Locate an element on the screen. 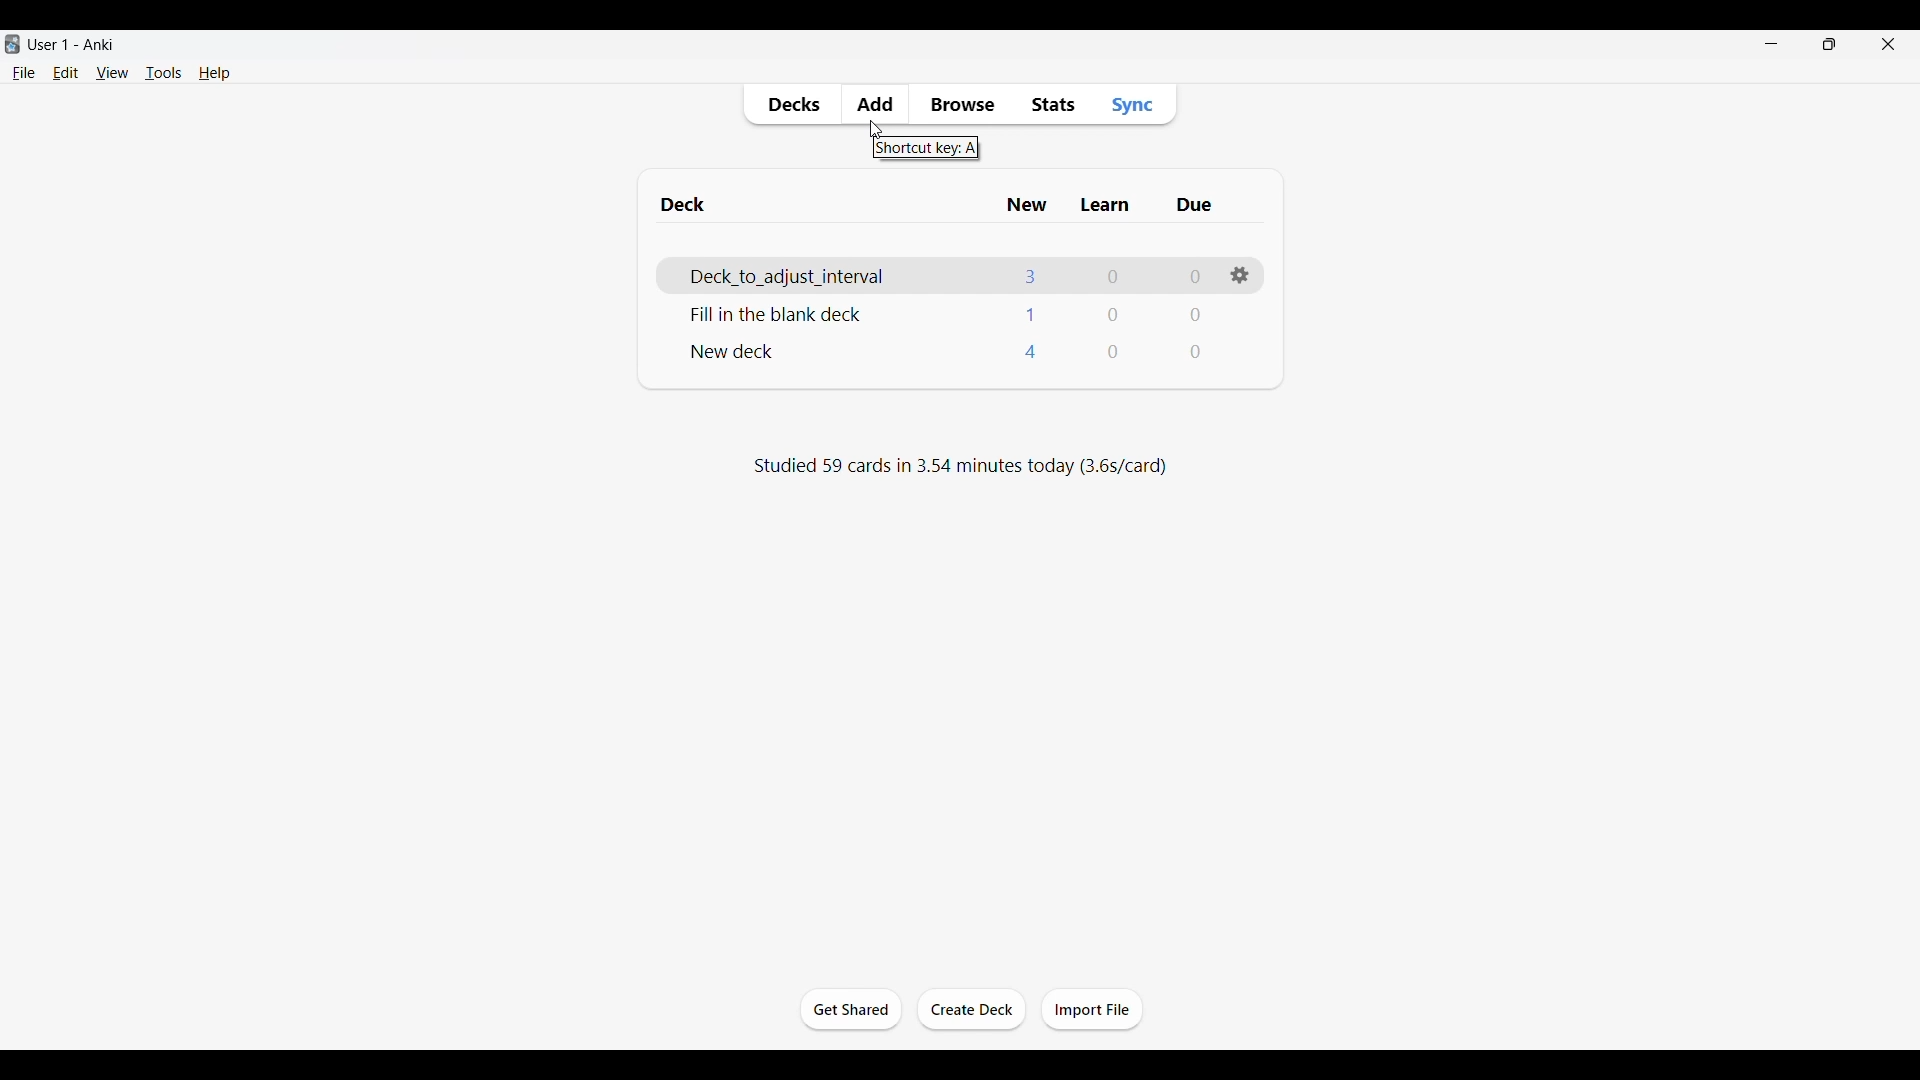 The height and width of the screenshot is (1080, 1920). Deck is located at coordinates (833, 278).